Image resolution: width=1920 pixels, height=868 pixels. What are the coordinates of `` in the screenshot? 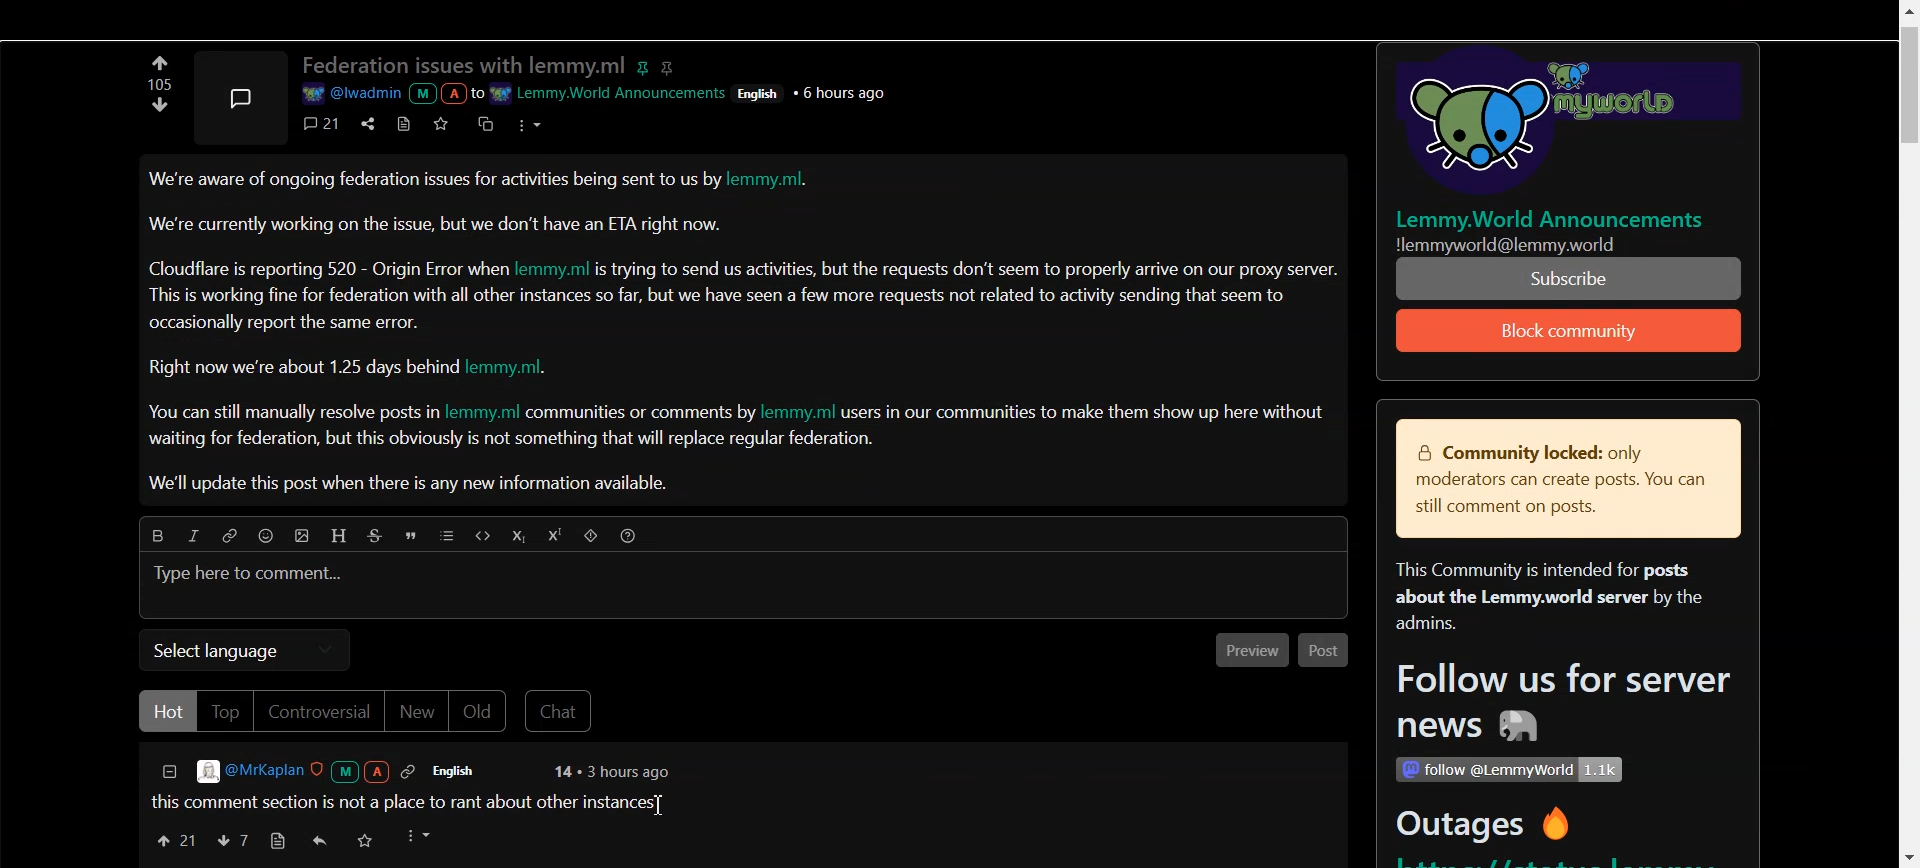 It's located at (1533, 244).